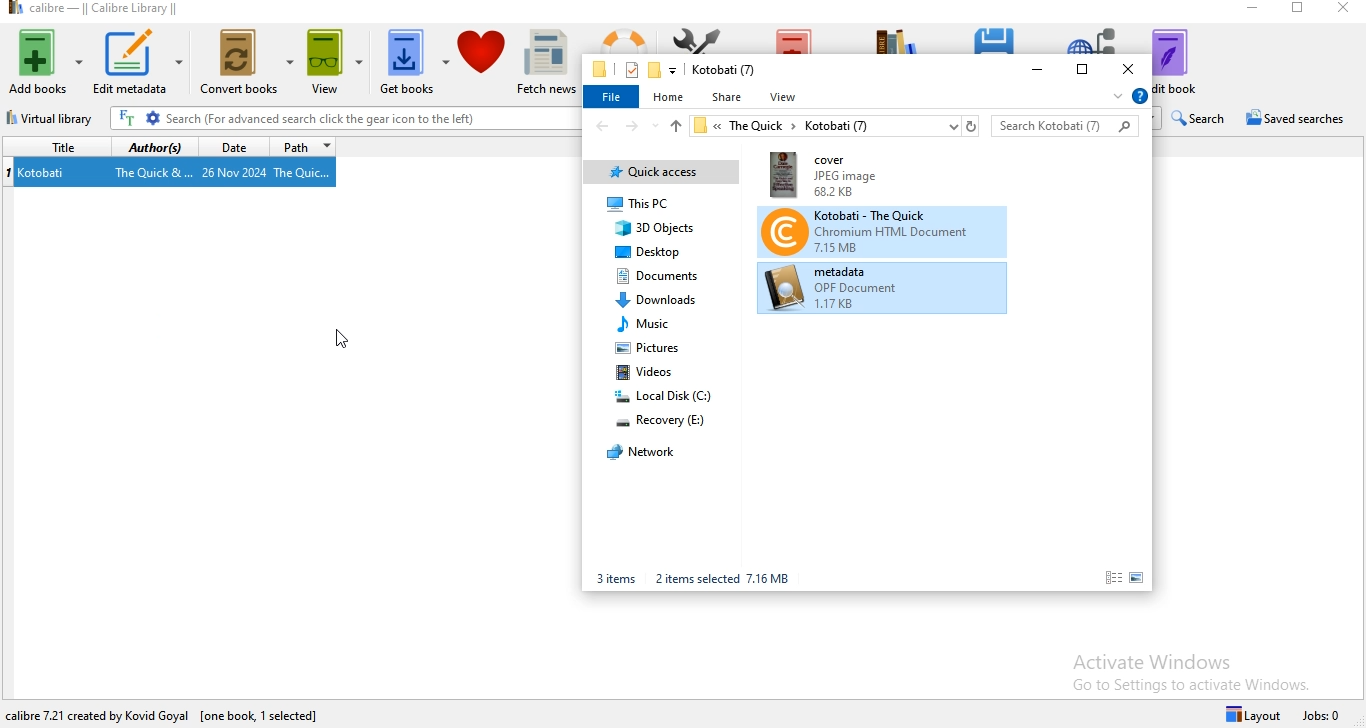  What do you see at coordinates (655, 346) in the screenshot?
I see `pictures` at bounding box center [655, 346].